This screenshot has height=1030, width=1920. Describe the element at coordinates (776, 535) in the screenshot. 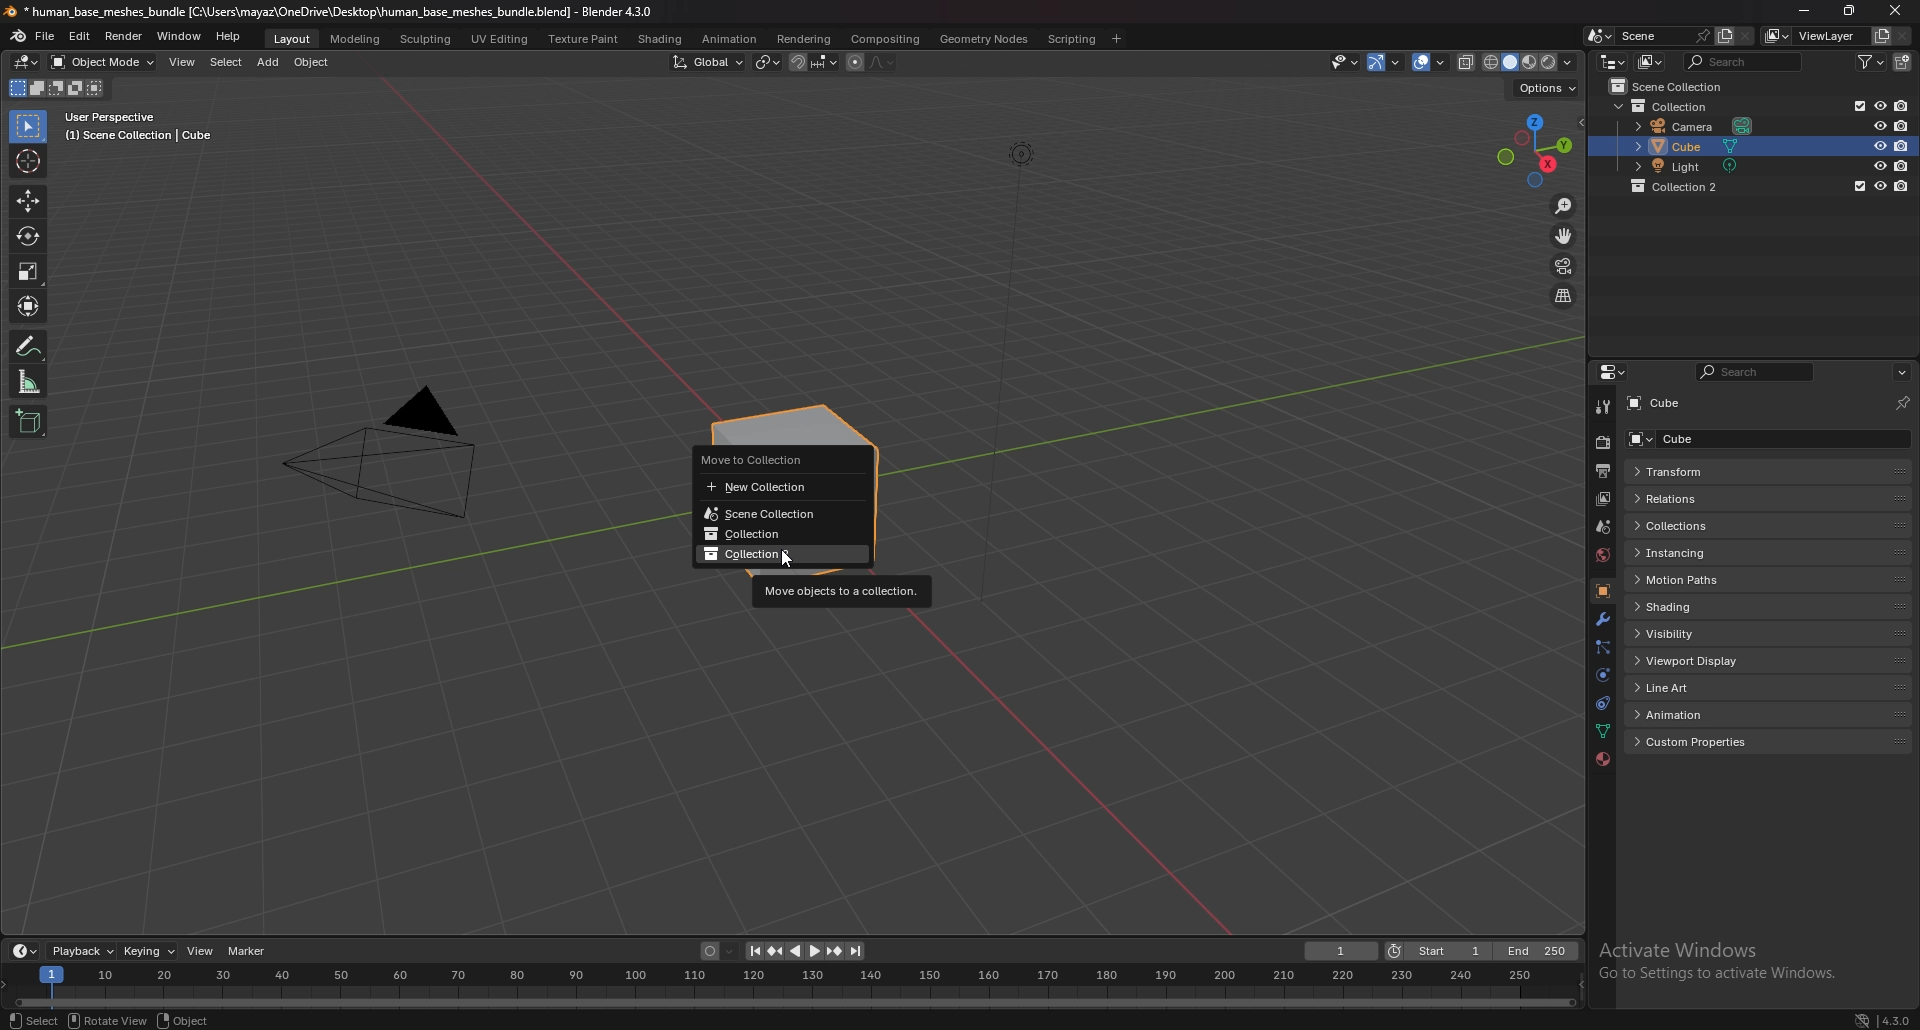

I see `collection` at that location.